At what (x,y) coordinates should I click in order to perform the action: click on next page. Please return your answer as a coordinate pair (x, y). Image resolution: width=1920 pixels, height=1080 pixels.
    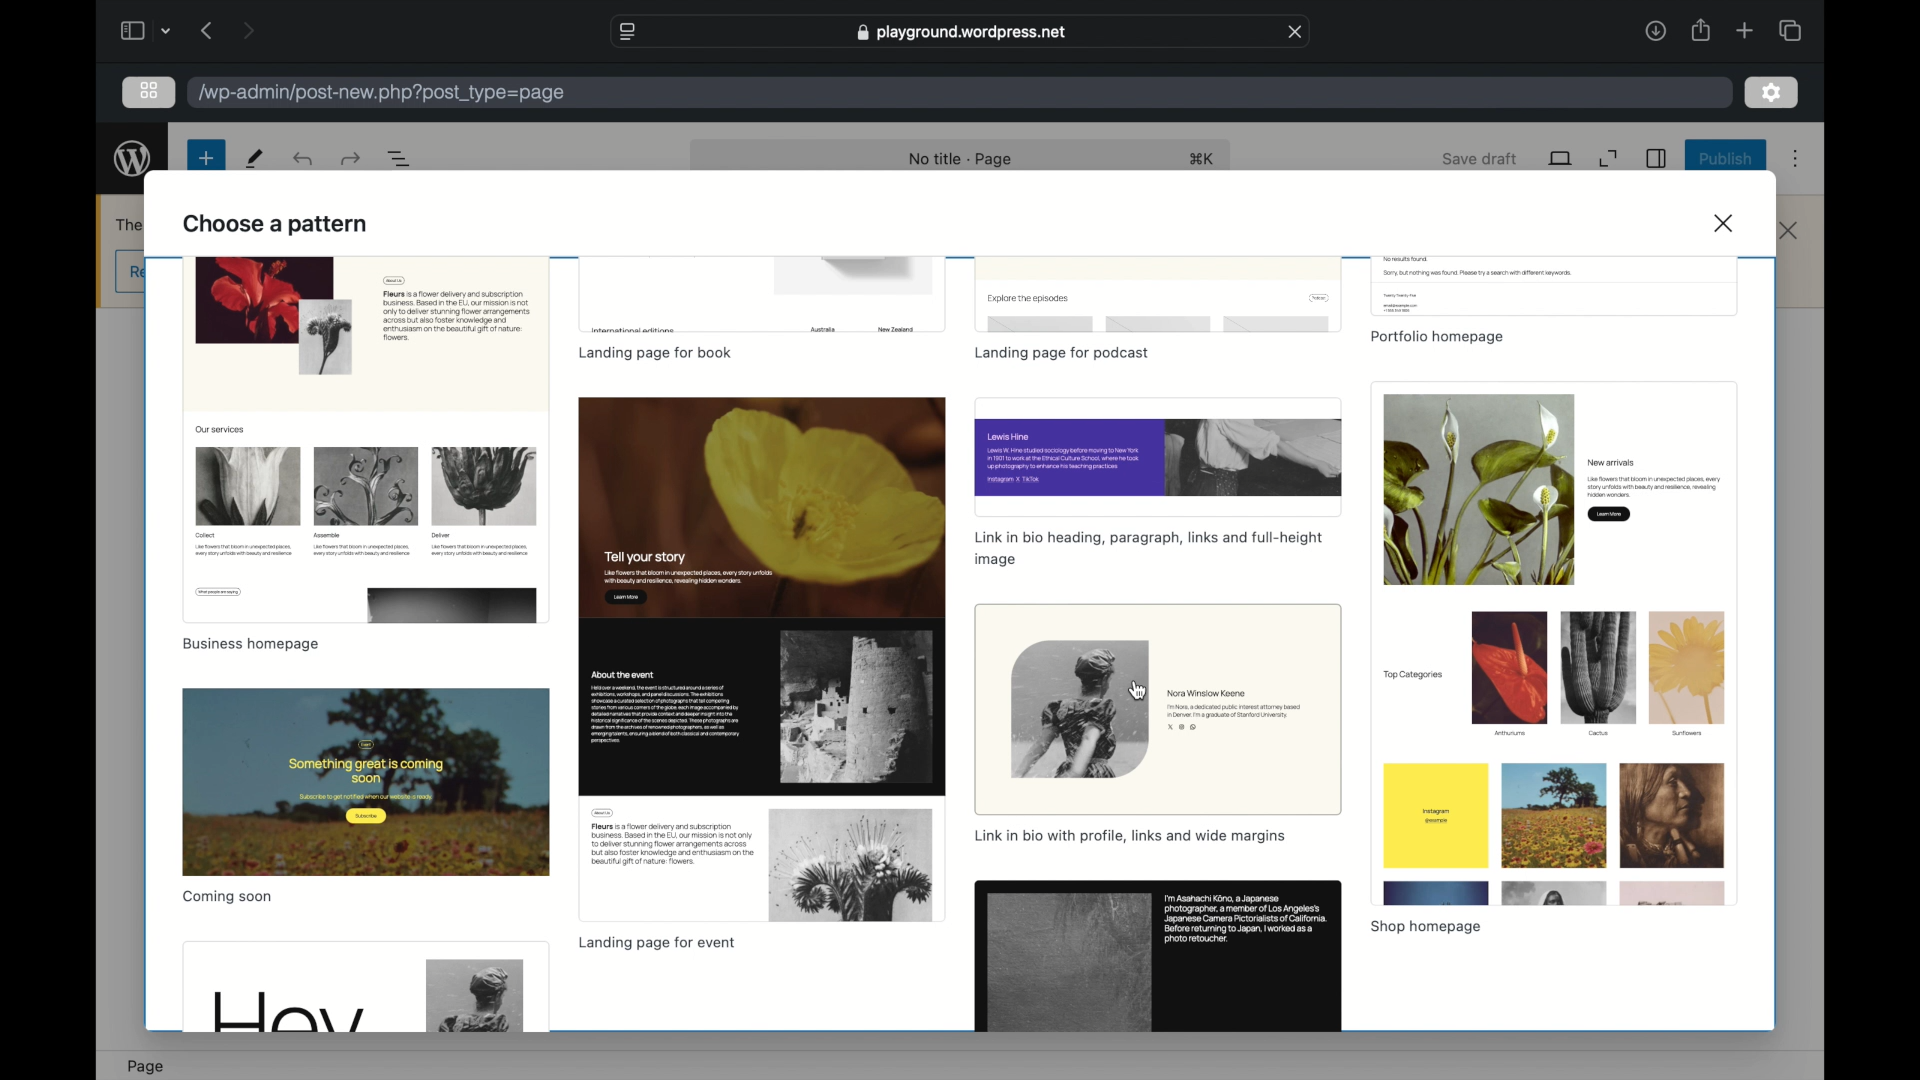
    Looking at the image, I should click on (250, 29).